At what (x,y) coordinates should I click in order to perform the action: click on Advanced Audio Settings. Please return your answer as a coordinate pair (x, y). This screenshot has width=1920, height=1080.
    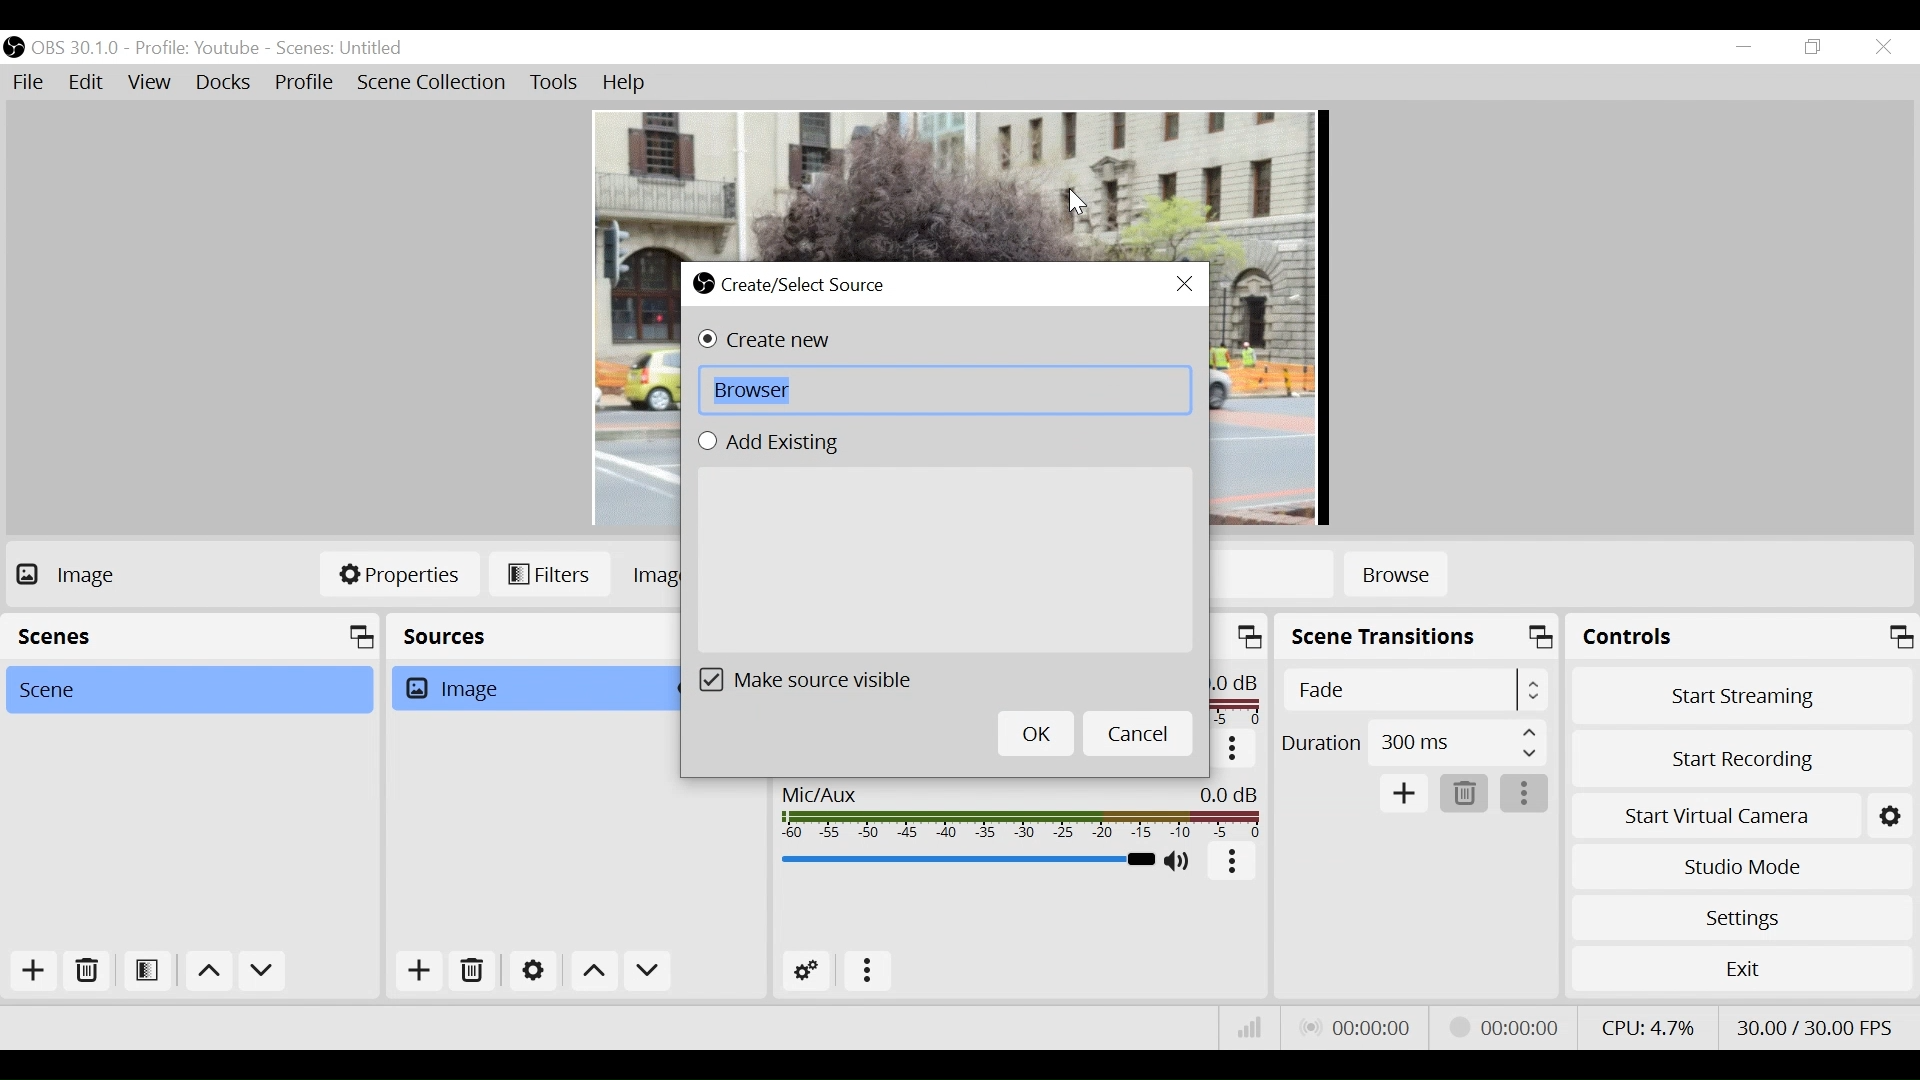
    Looking at the image, I should click on (807, 972).